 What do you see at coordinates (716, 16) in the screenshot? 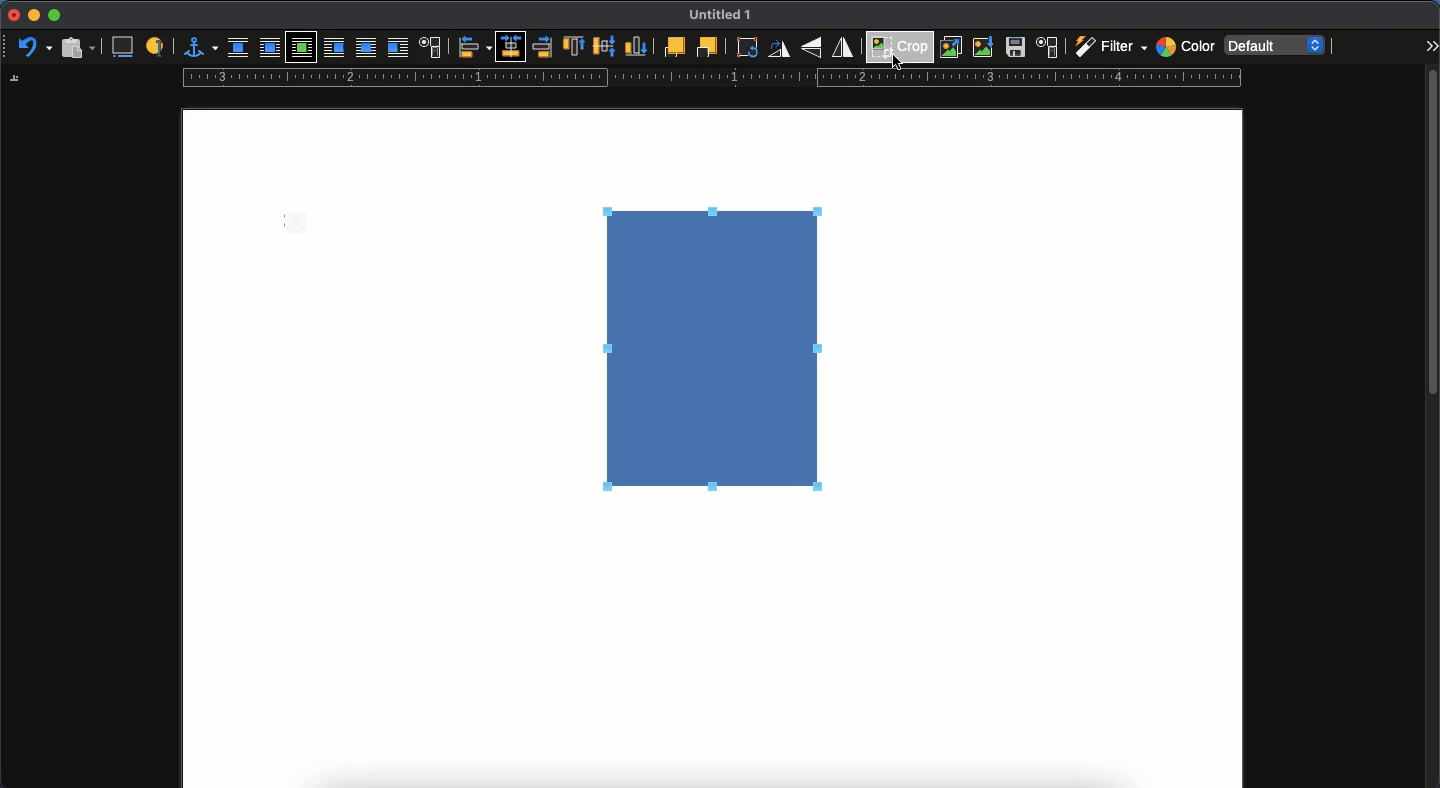
I see `untitled` at bounding box center [716, 16].